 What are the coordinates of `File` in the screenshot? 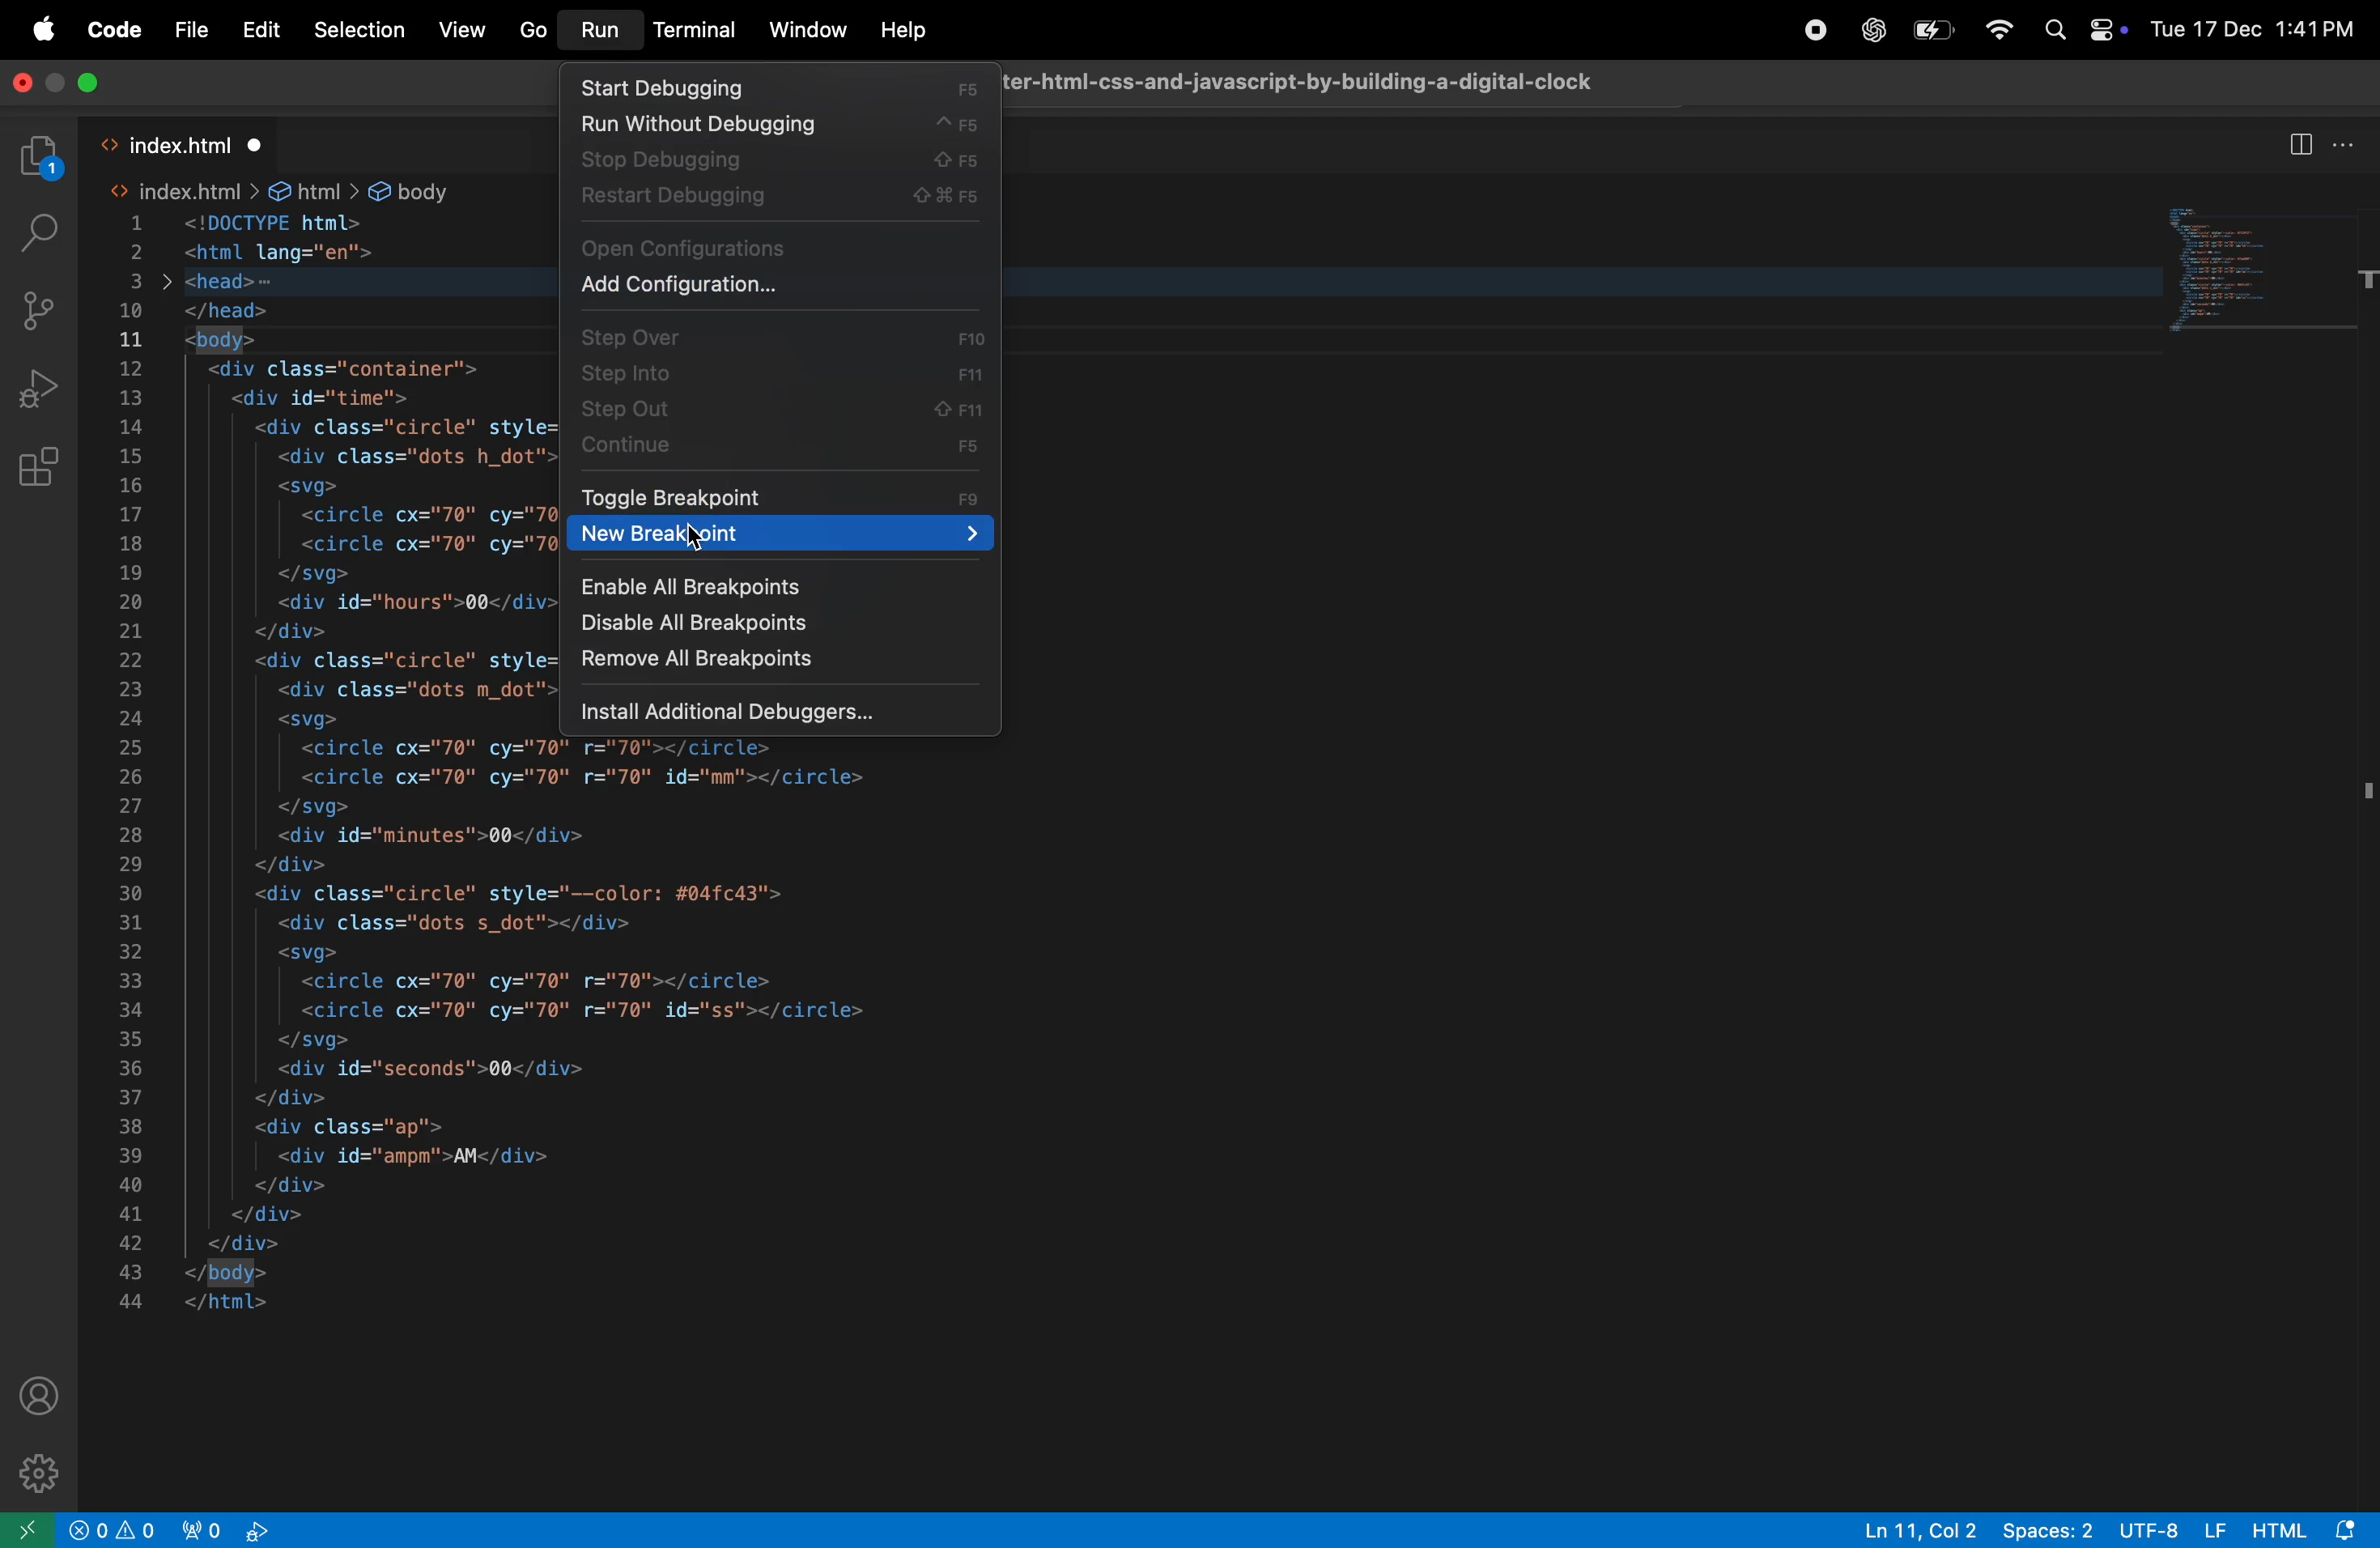 It's located at (191, 31).